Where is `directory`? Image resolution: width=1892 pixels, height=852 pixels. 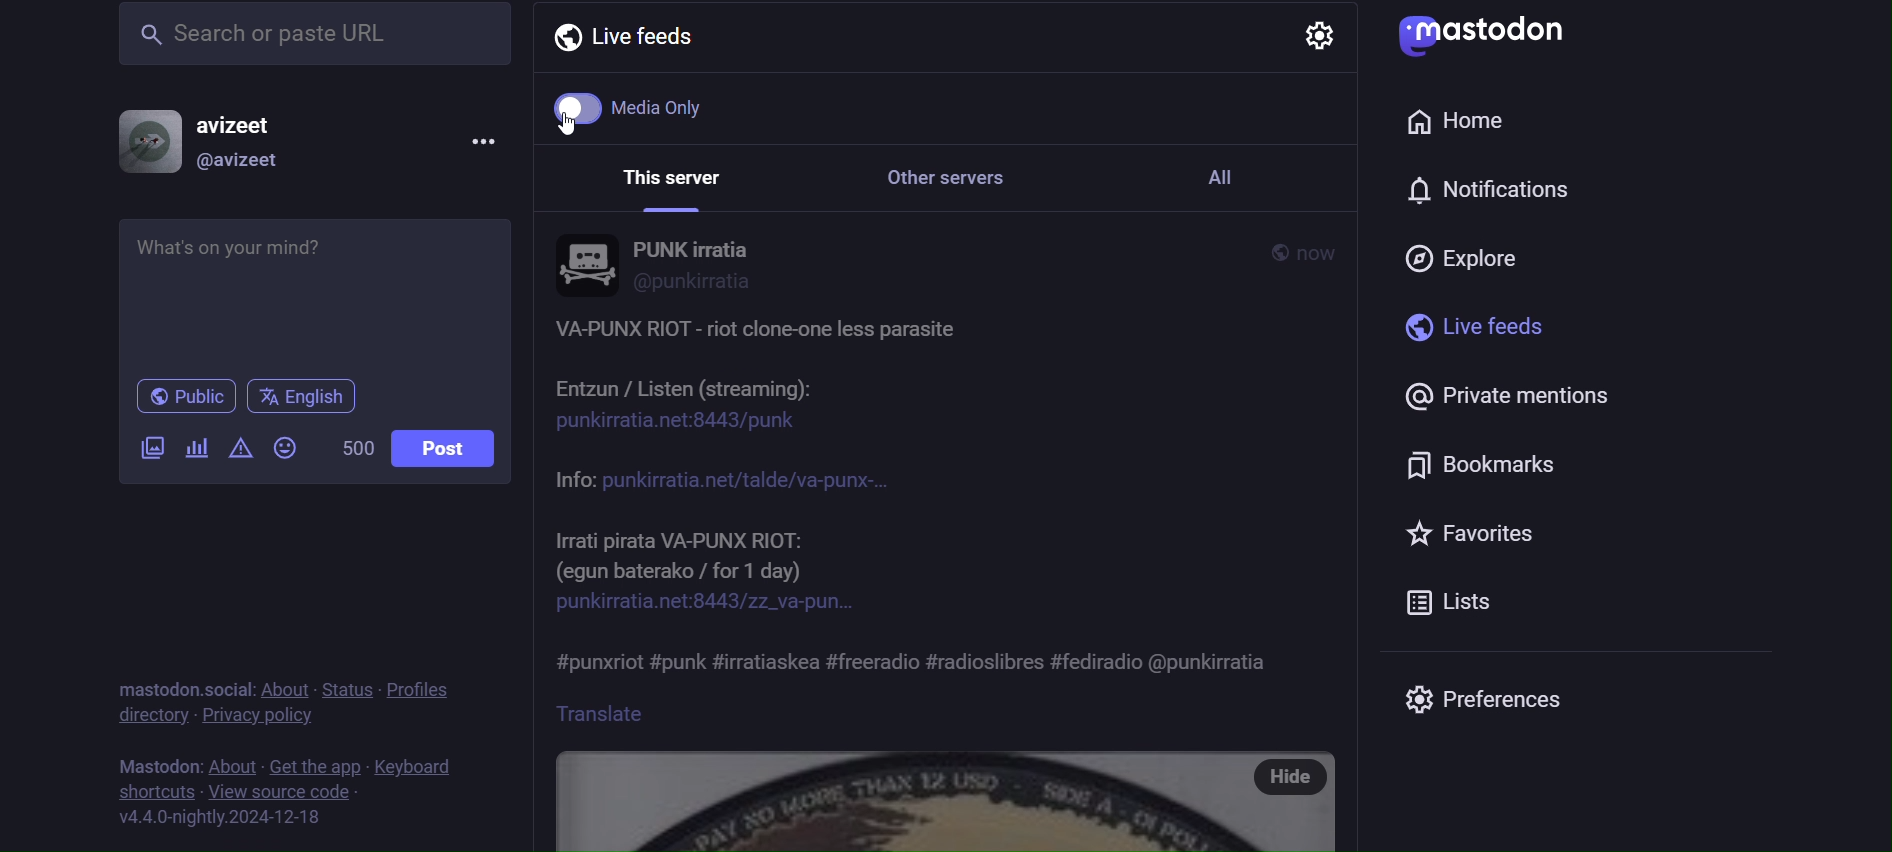 directory is located at coordinates (152, 719).